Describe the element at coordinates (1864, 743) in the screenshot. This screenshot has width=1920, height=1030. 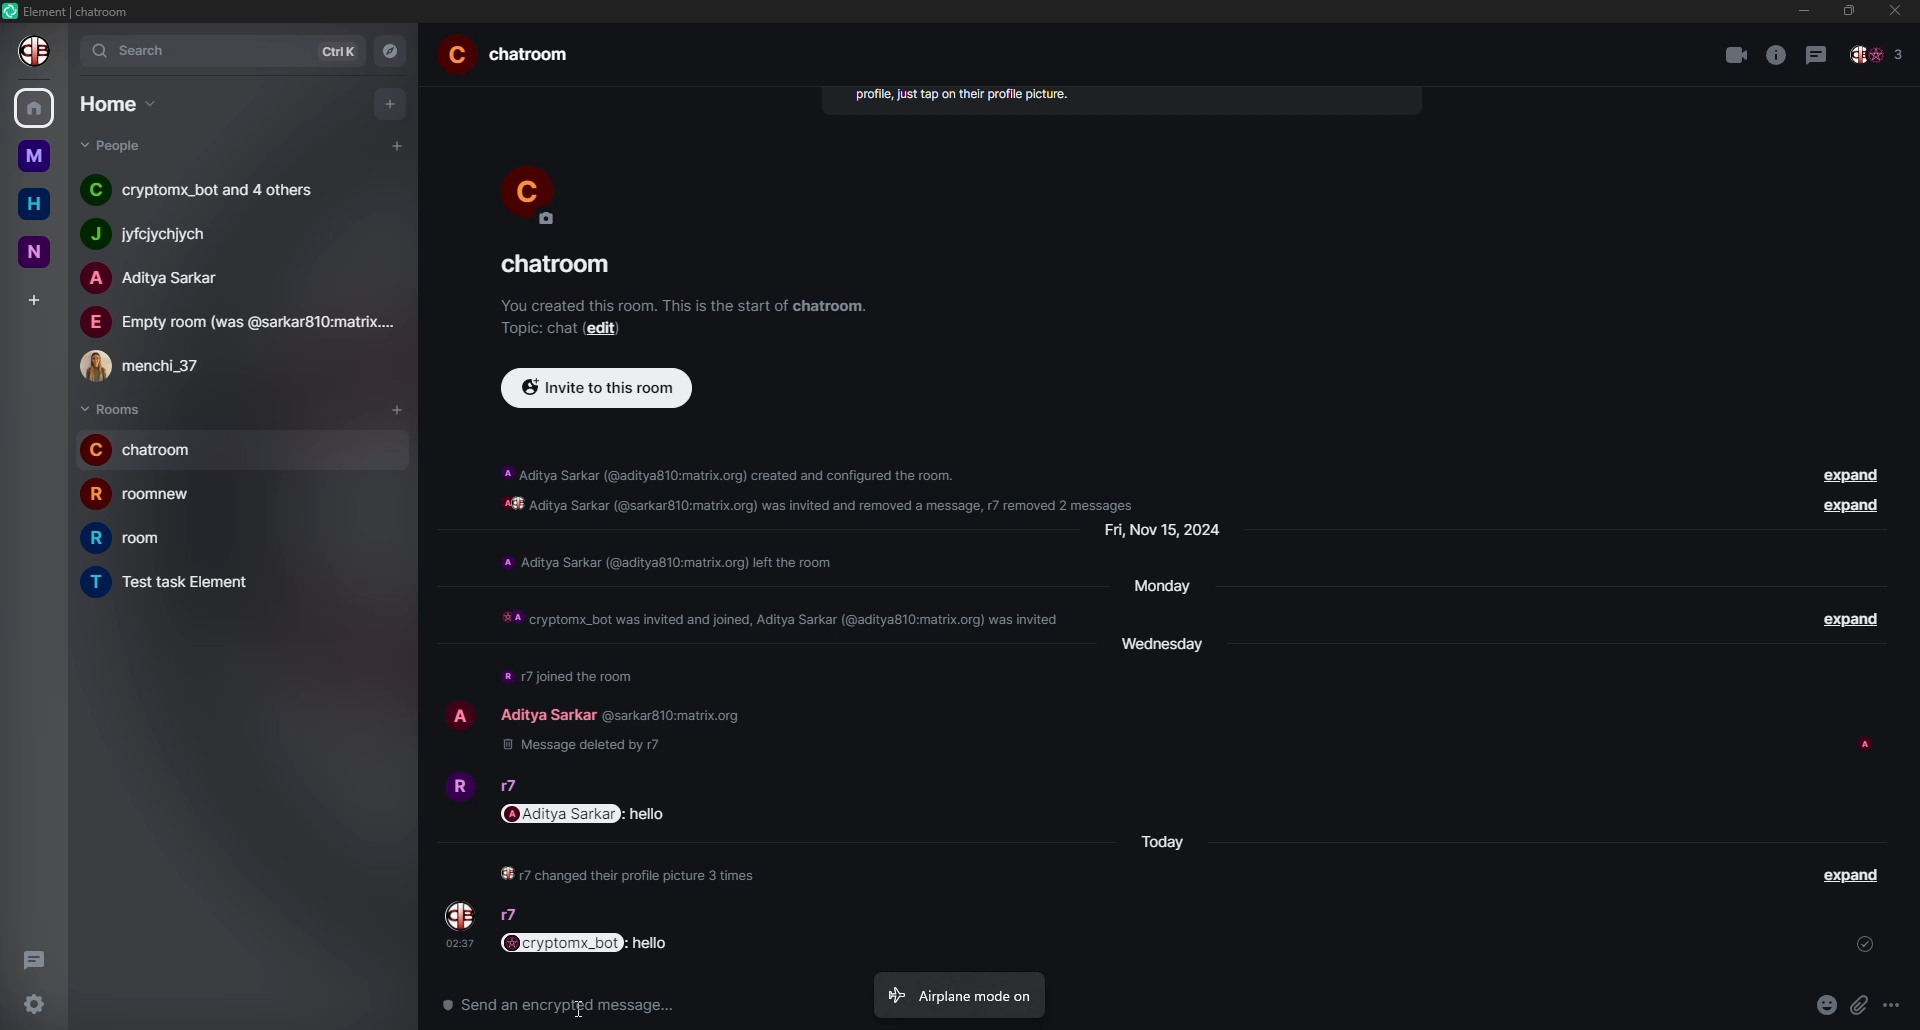
I see `seen` at that location.